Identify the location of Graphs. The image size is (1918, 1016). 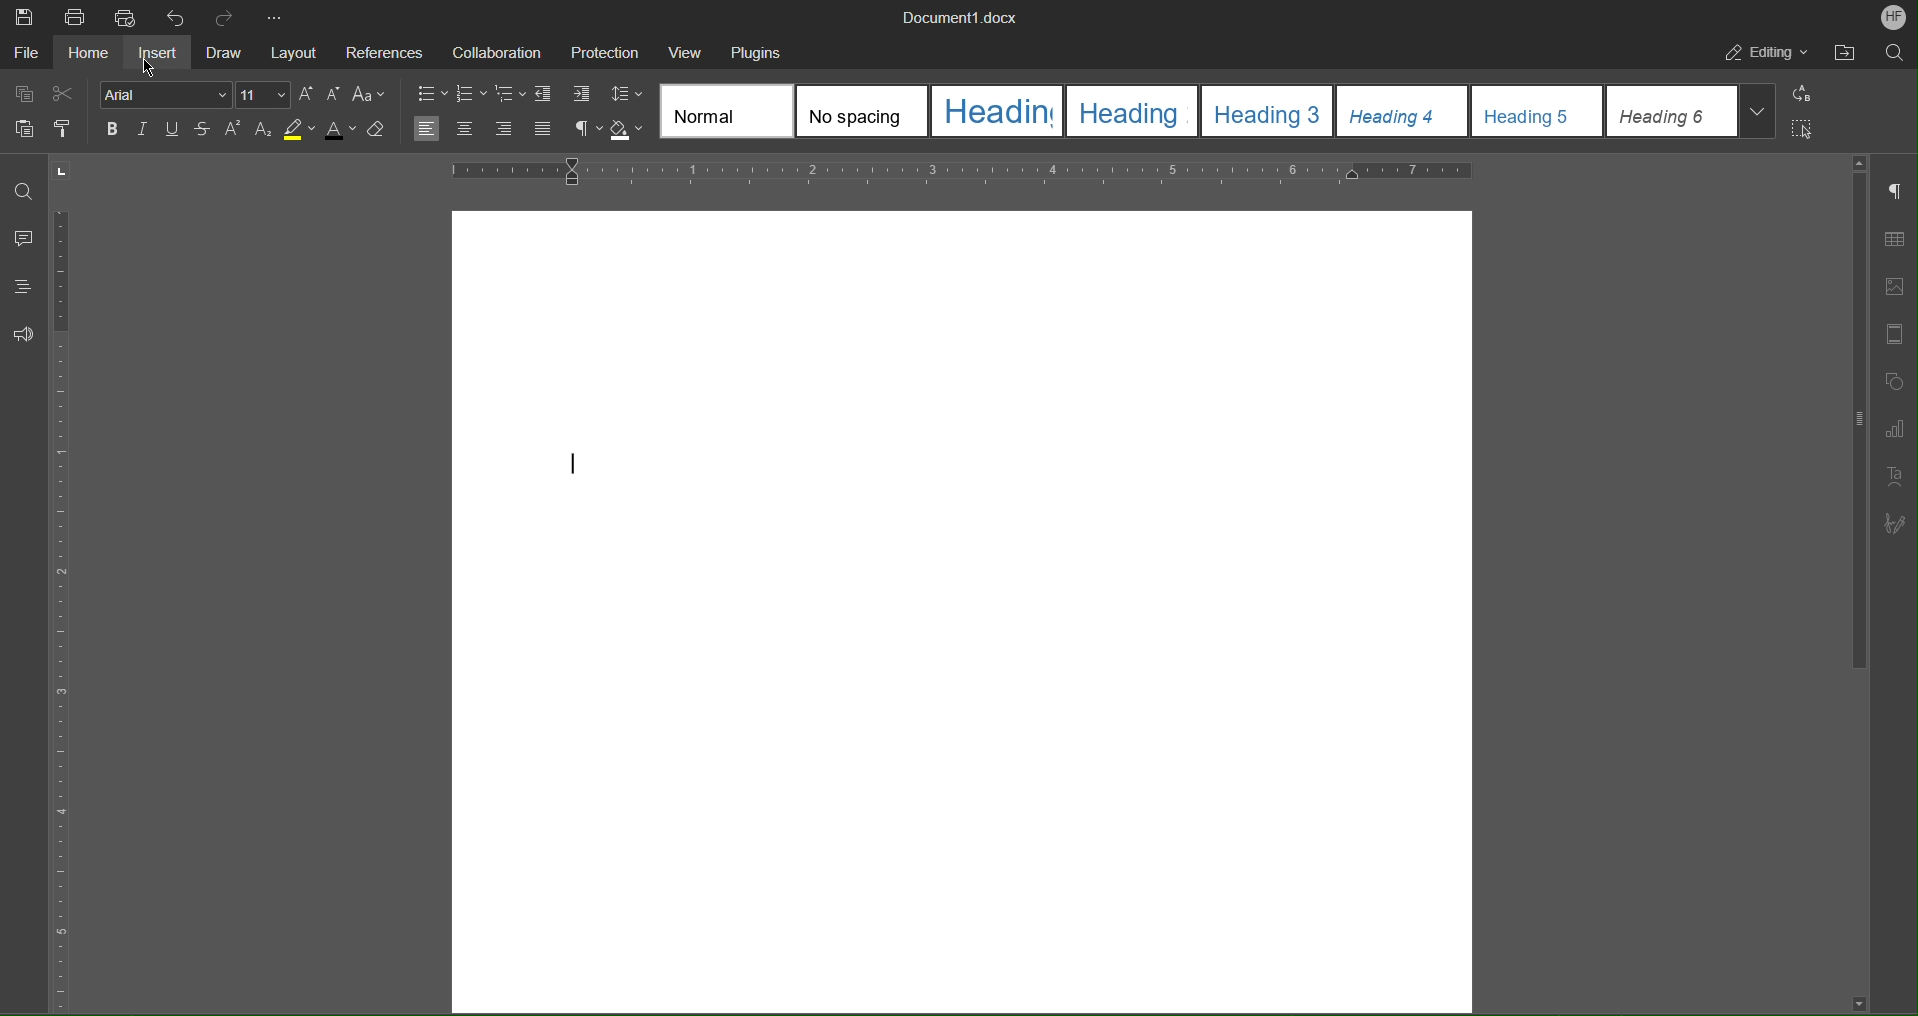
(1893, 430).